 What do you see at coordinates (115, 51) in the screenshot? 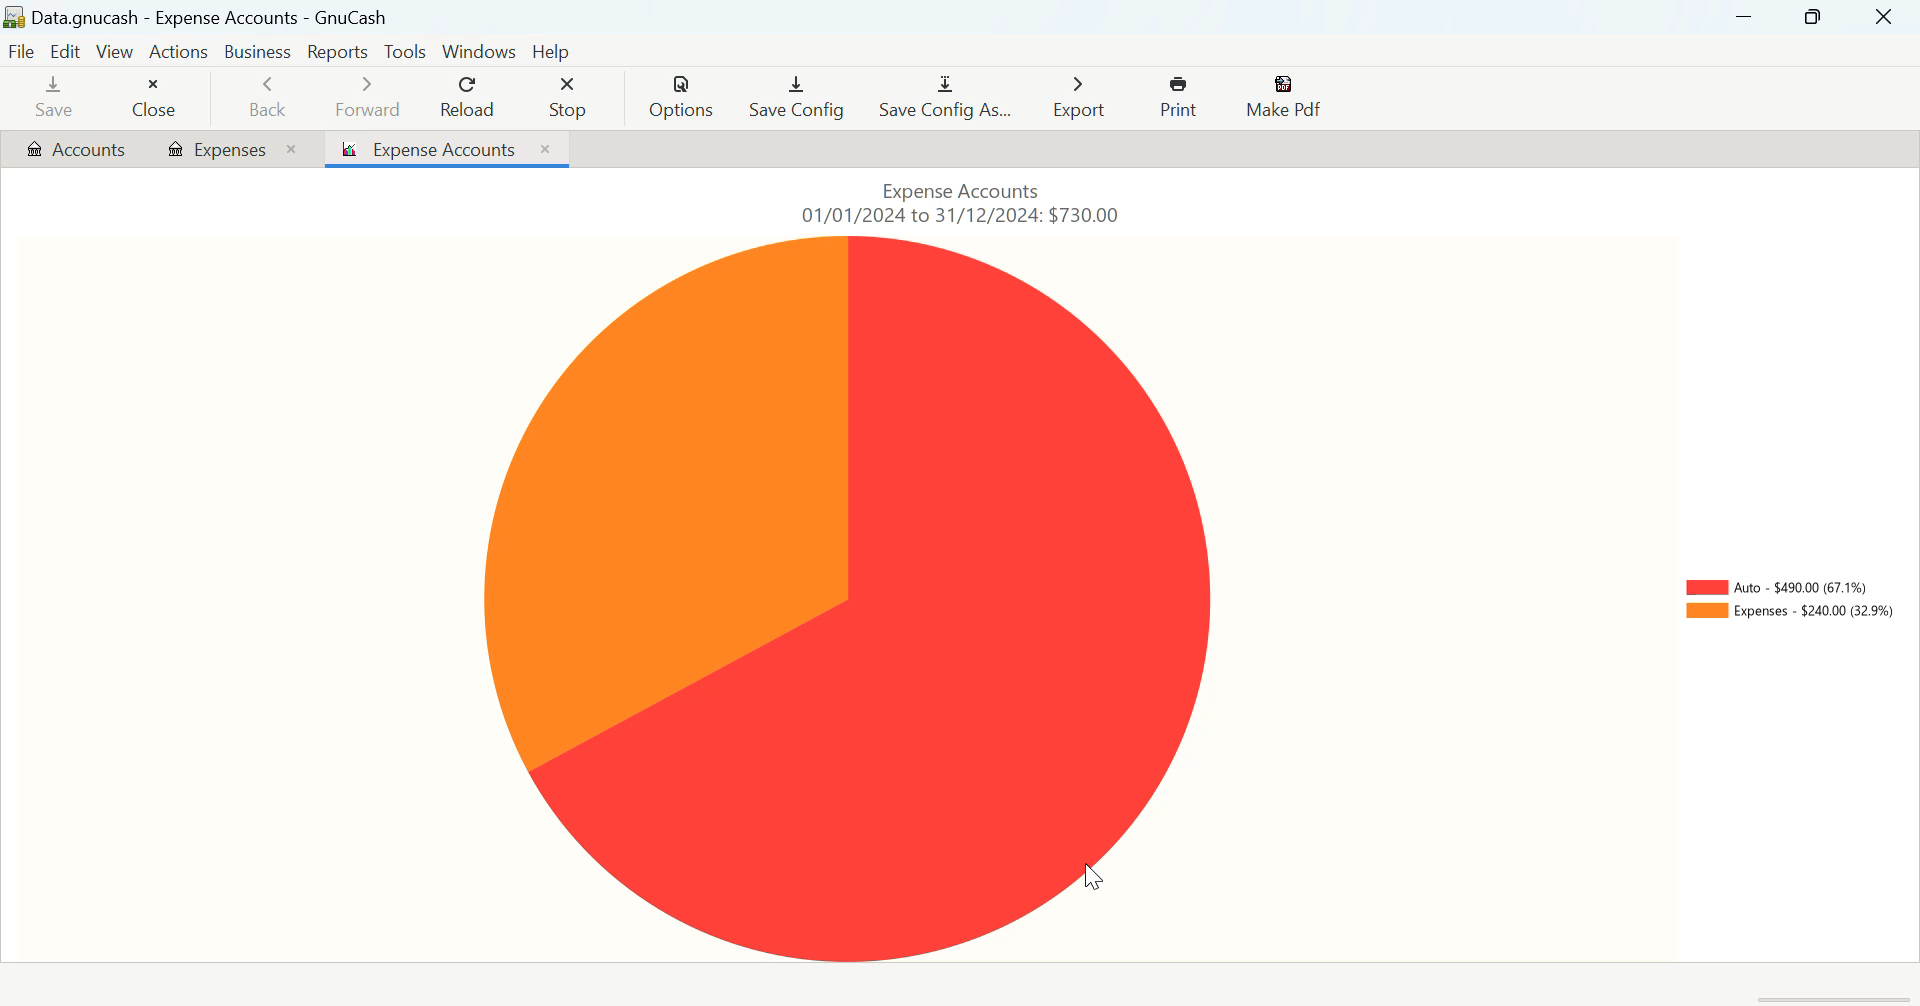
I see `View` at bounding box center [115, 51].